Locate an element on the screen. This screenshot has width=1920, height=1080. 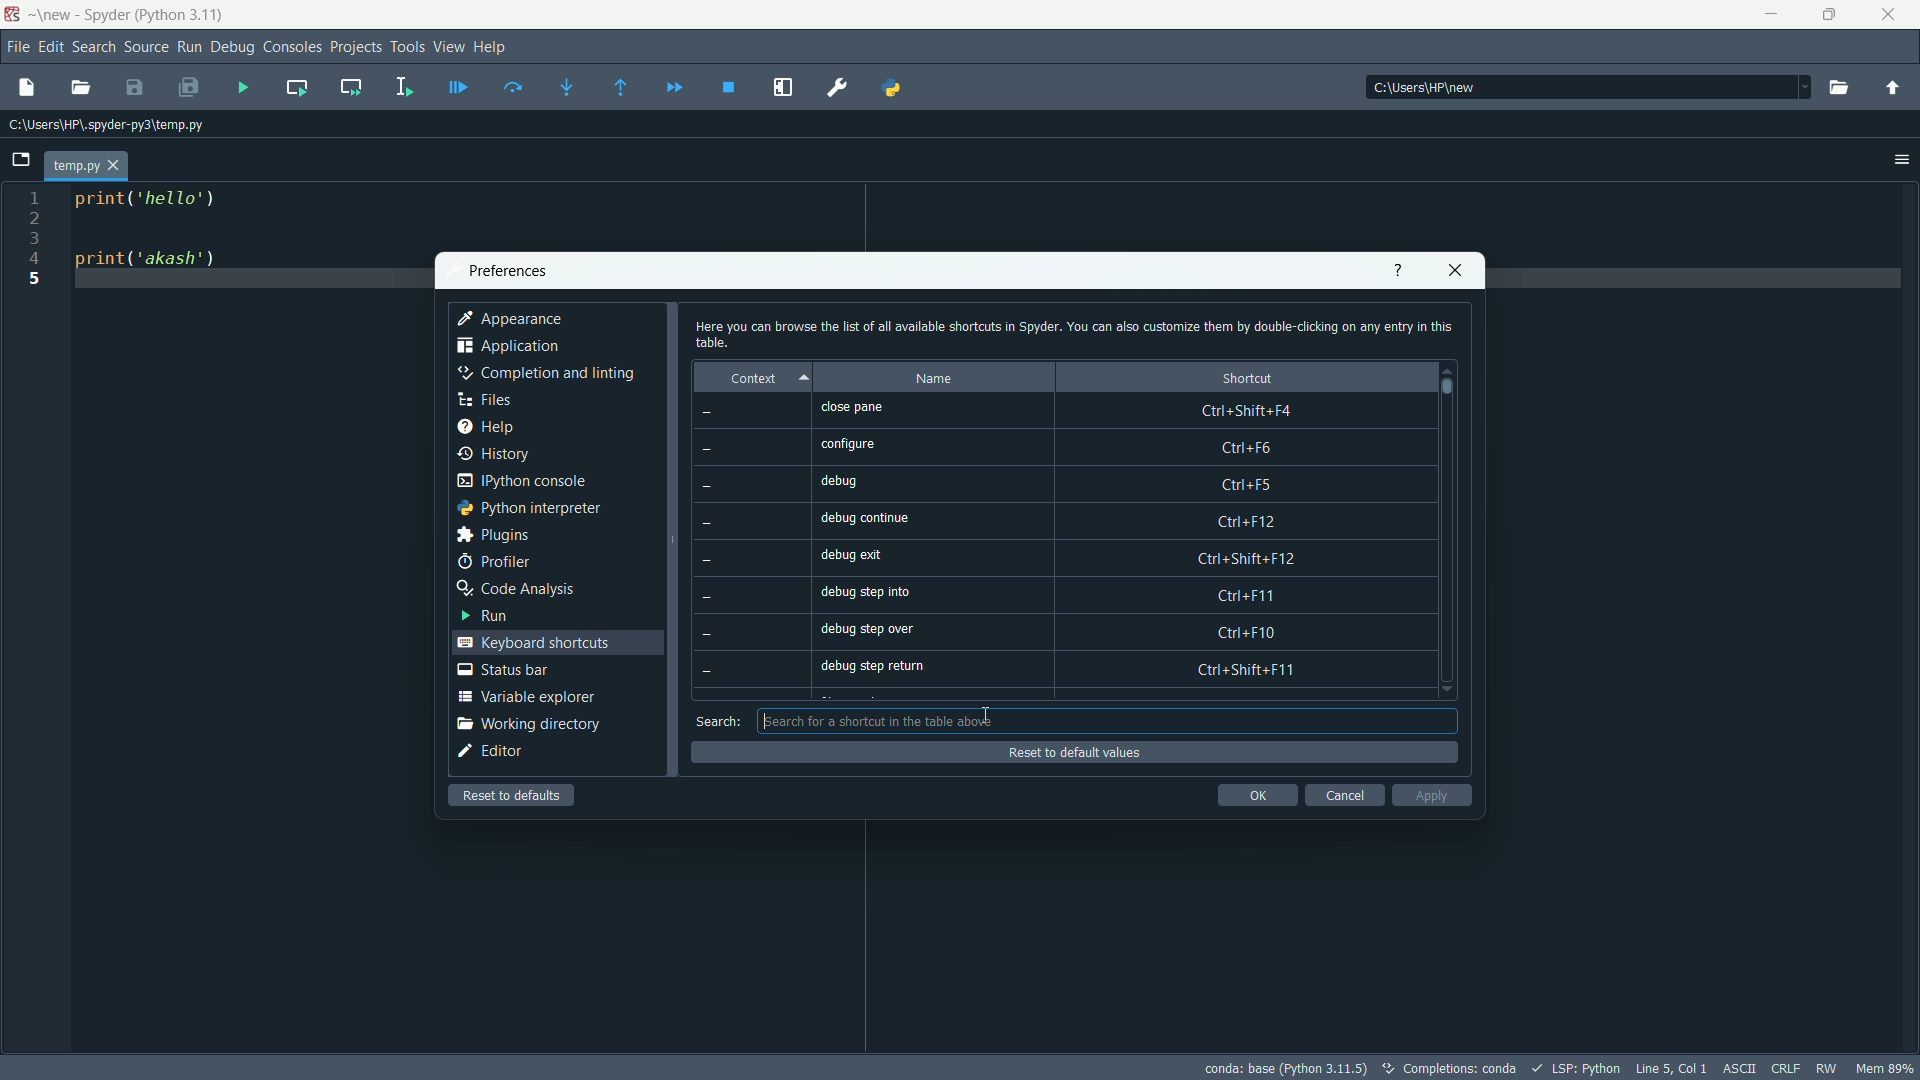
-, debug, ctrl+f5 is located at coordinates (1051, 484).